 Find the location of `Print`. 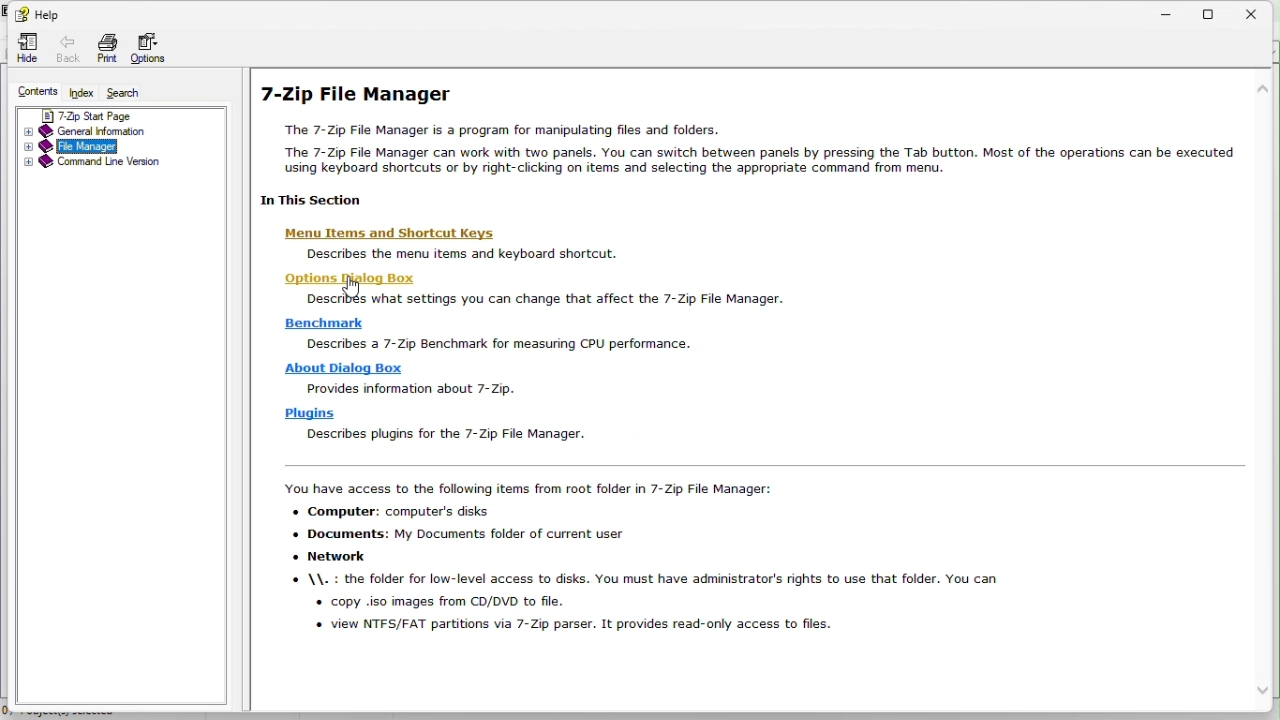

Print is located at coordinates (107, 48).